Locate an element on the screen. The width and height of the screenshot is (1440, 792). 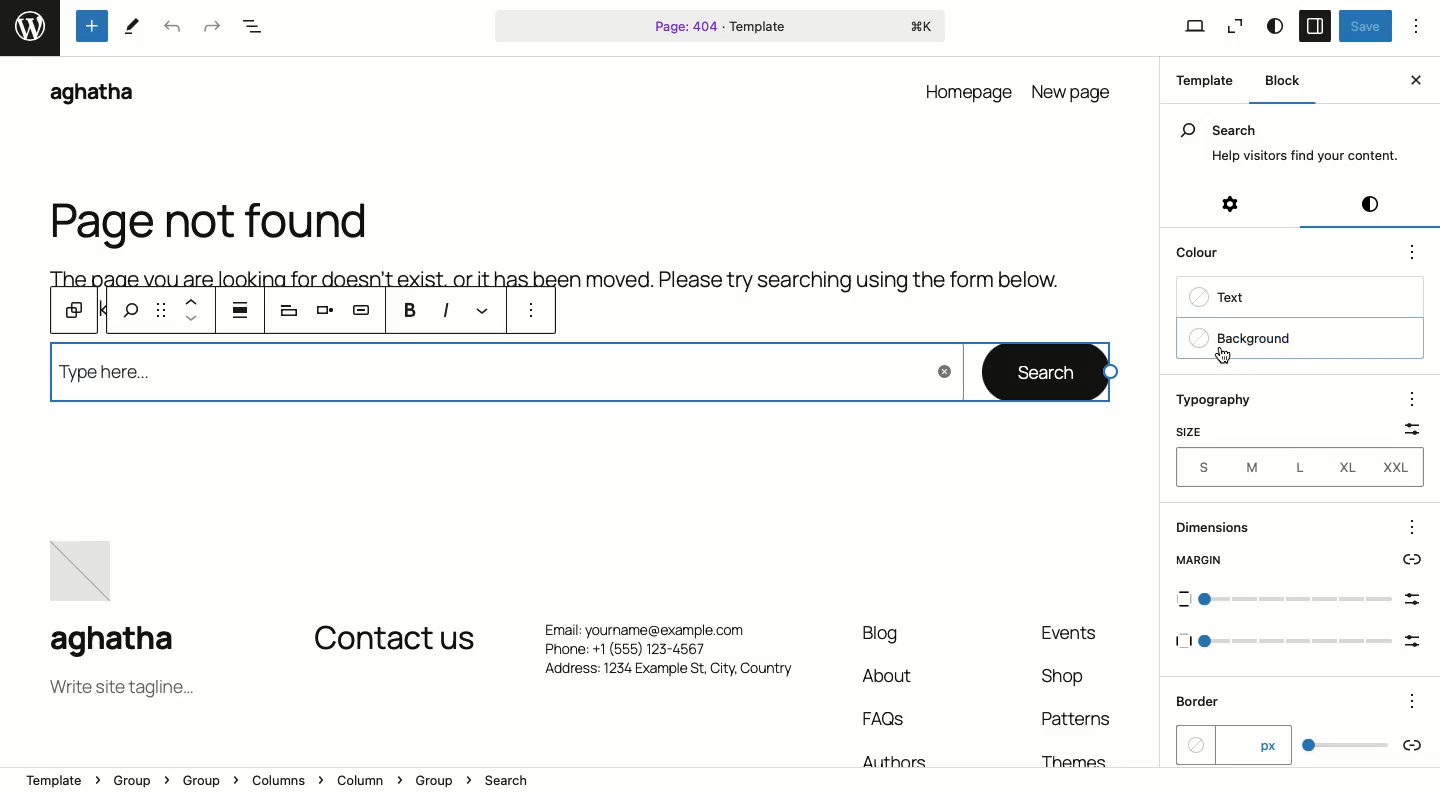
Body is located at coordinates (550, 279).